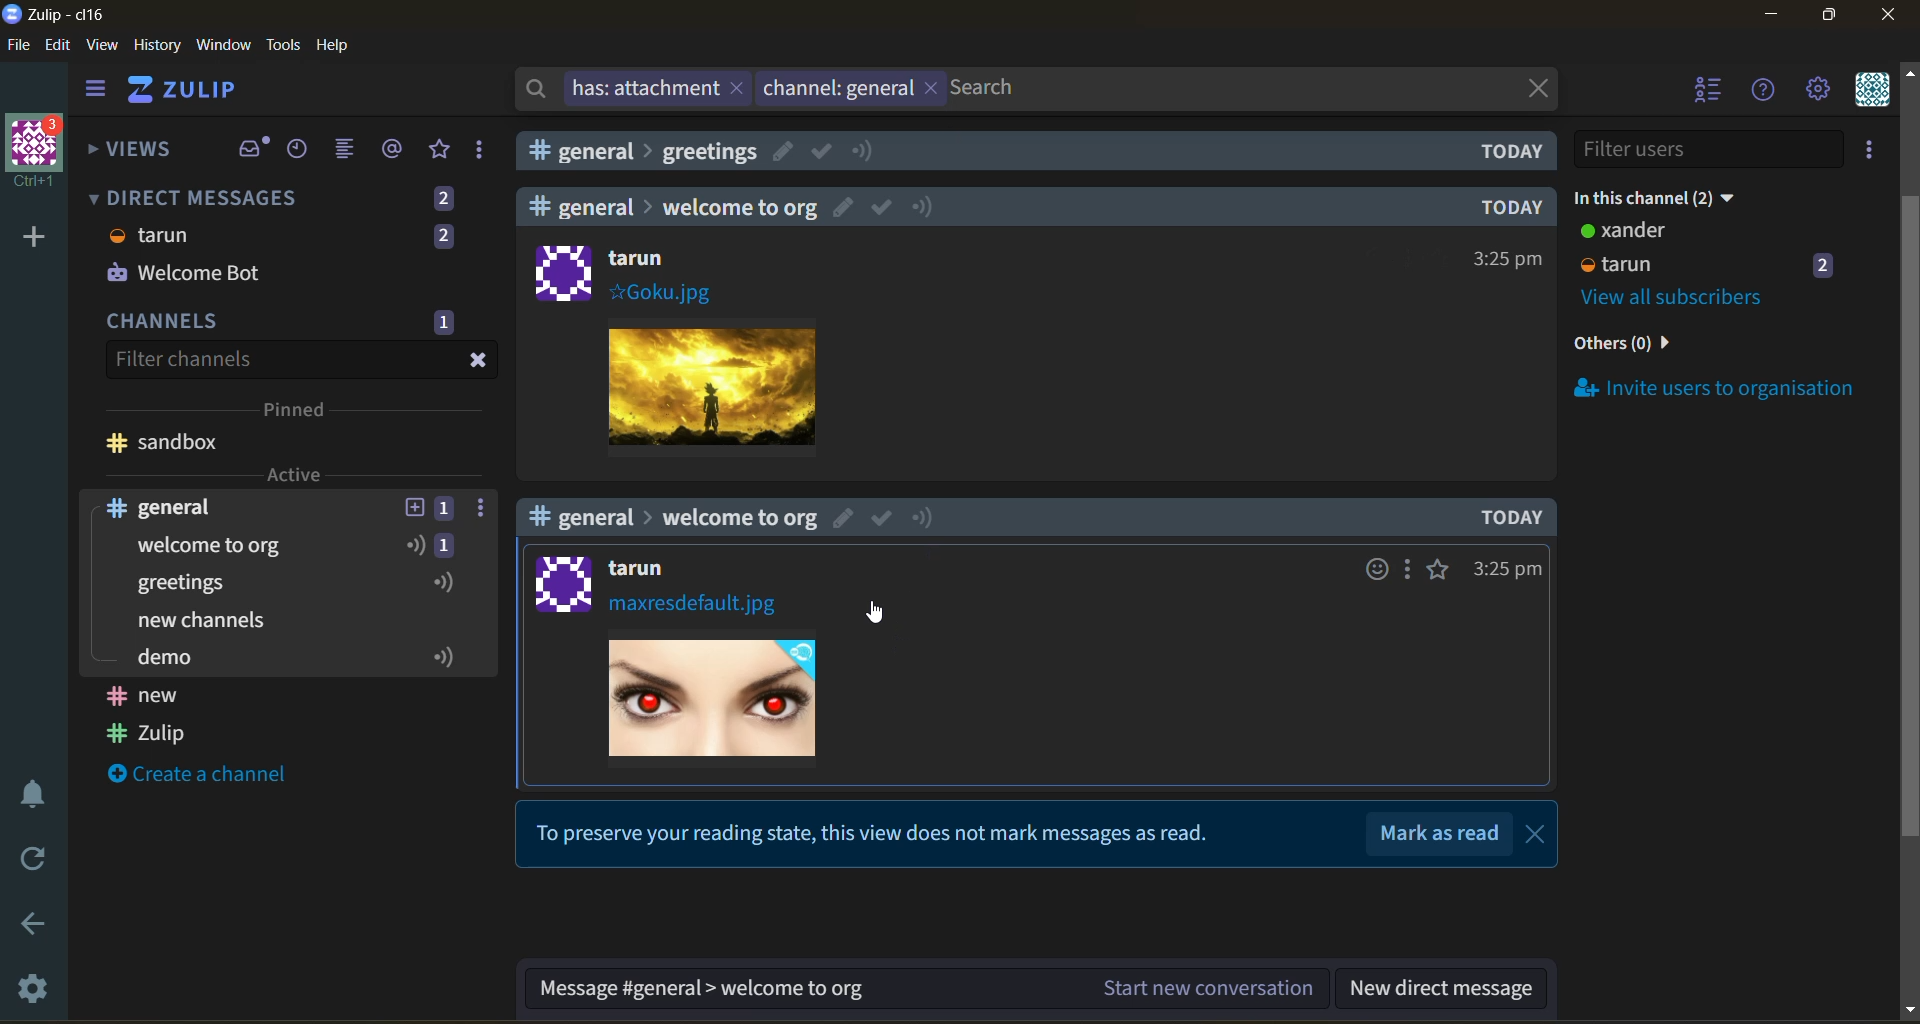 The image size is (1920, 1024). What do you see at coordinates (1514, 152) in the screenshot?
I see `TODAY` at bounding box center [1514, 152].